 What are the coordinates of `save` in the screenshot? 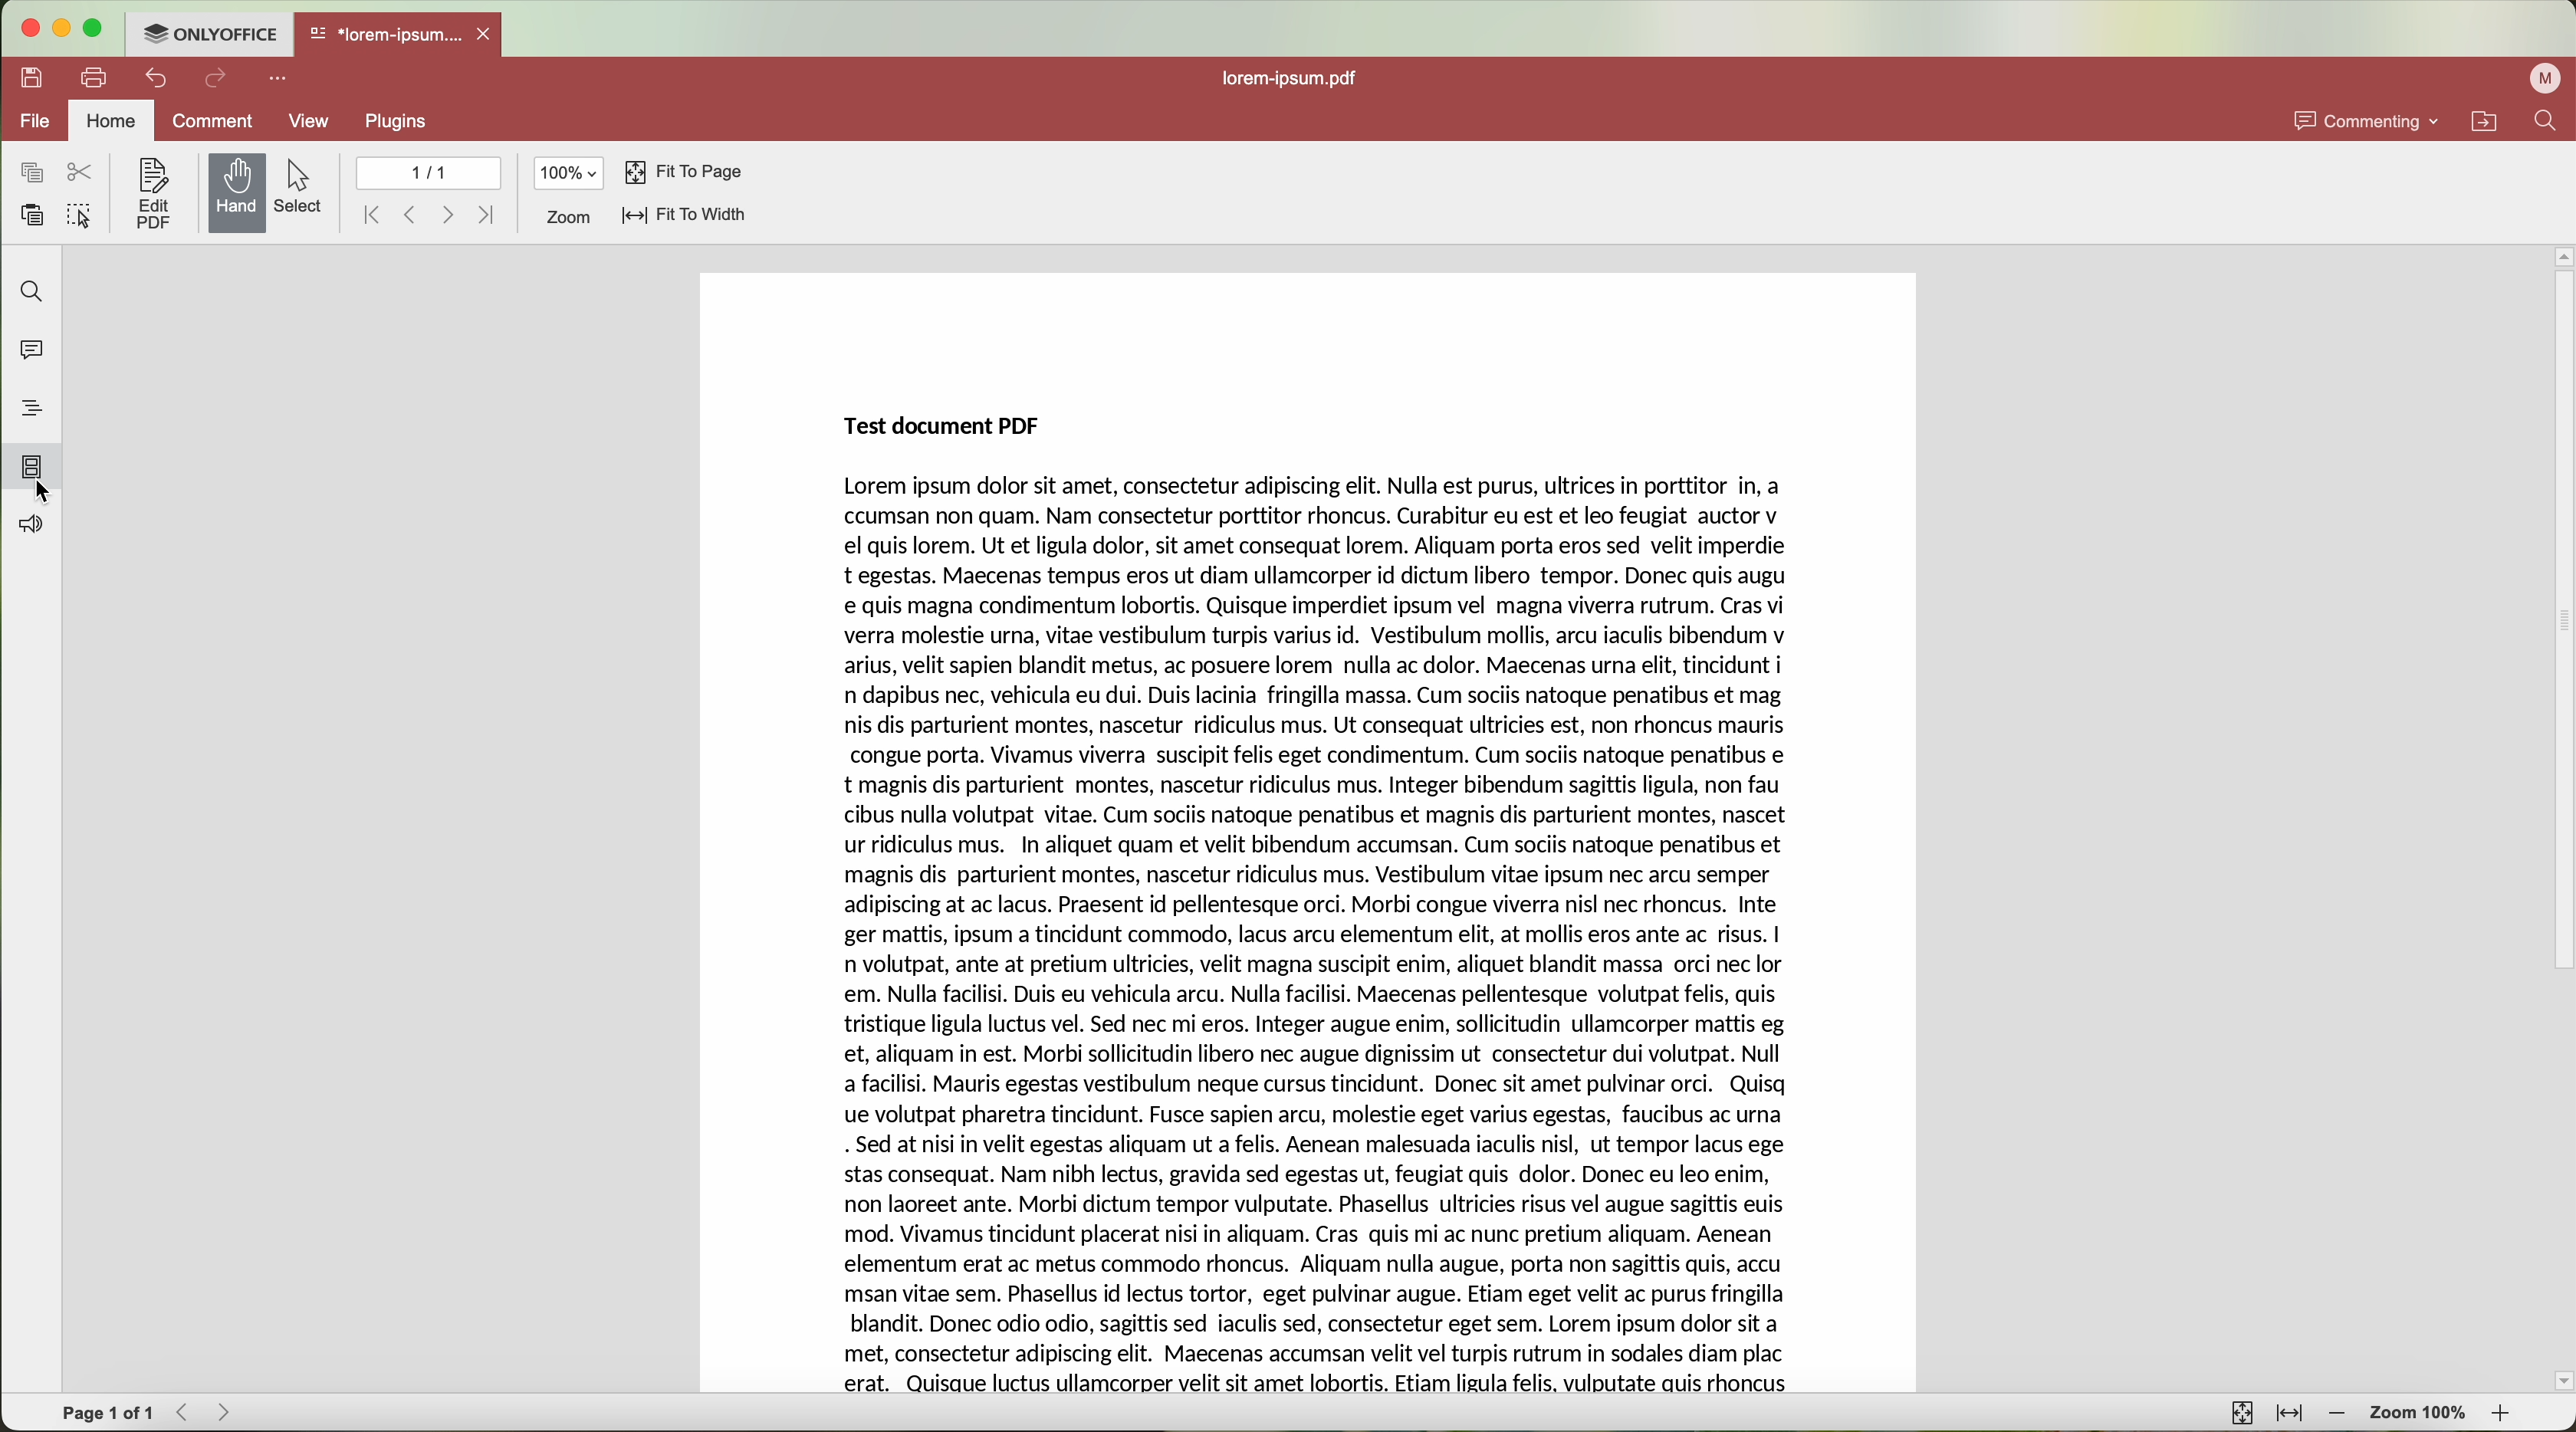 It's located at (29, 79).